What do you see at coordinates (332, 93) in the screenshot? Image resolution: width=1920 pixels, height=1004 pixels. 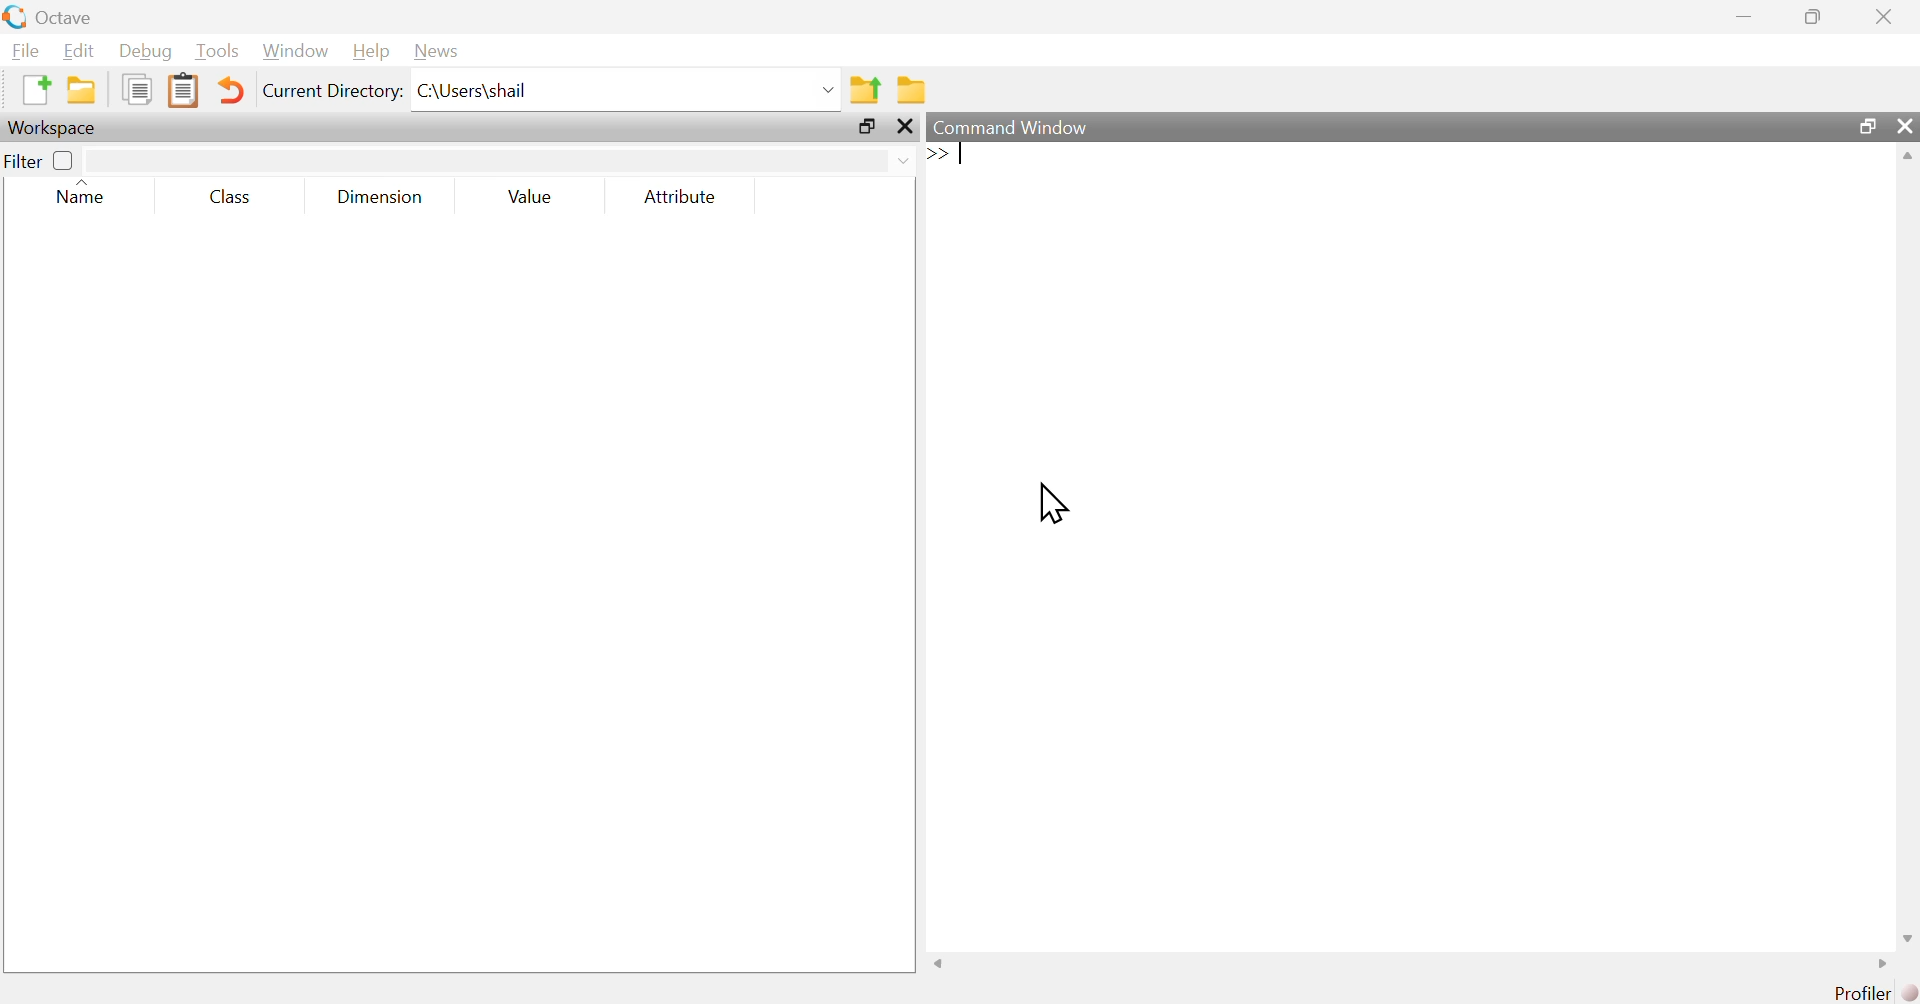 I see `Current Directory:` at bounding box center [332, 93].